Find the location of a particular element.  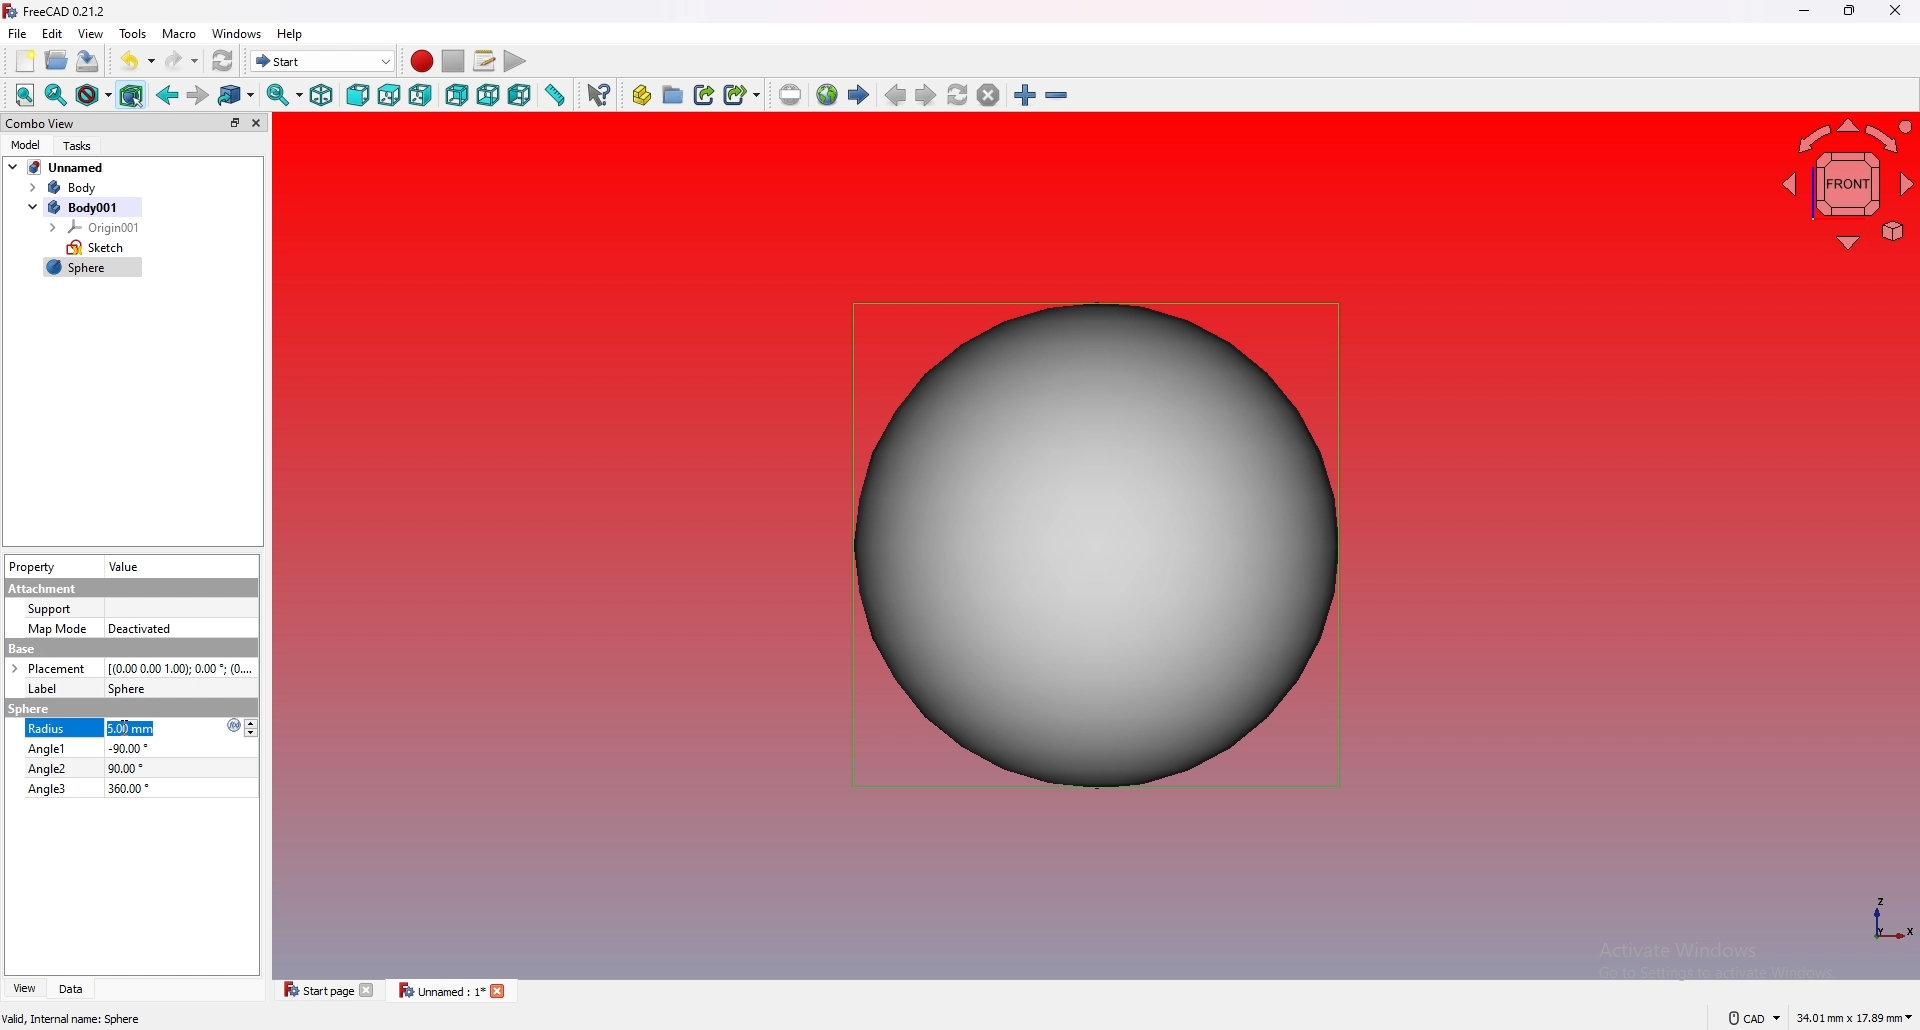

start page is located at coordinates (858, 95).